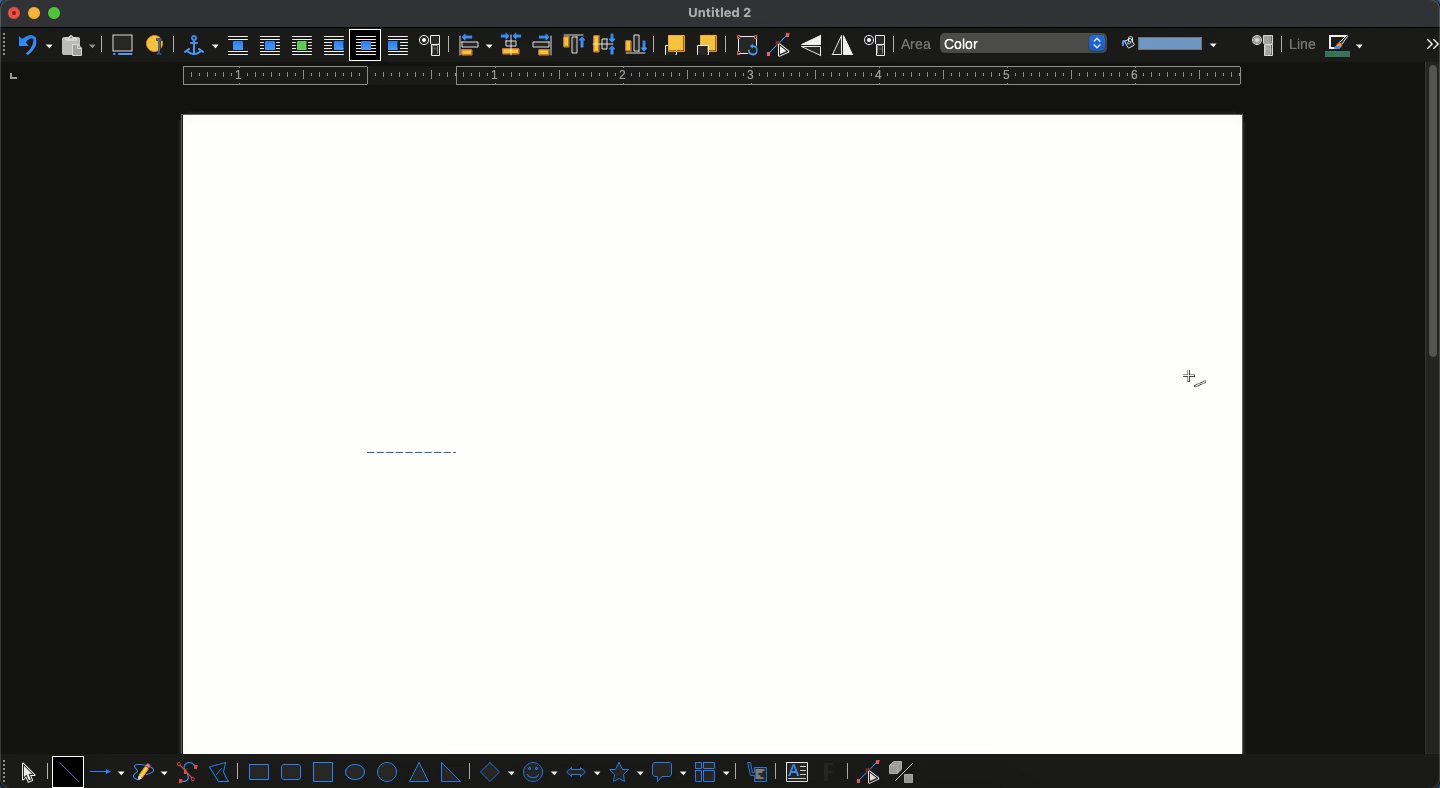 This screenshot has width=1440, height=788. Describe the element at coordinates (1194, 380) in the screenshot. I see `cursor` at that location.